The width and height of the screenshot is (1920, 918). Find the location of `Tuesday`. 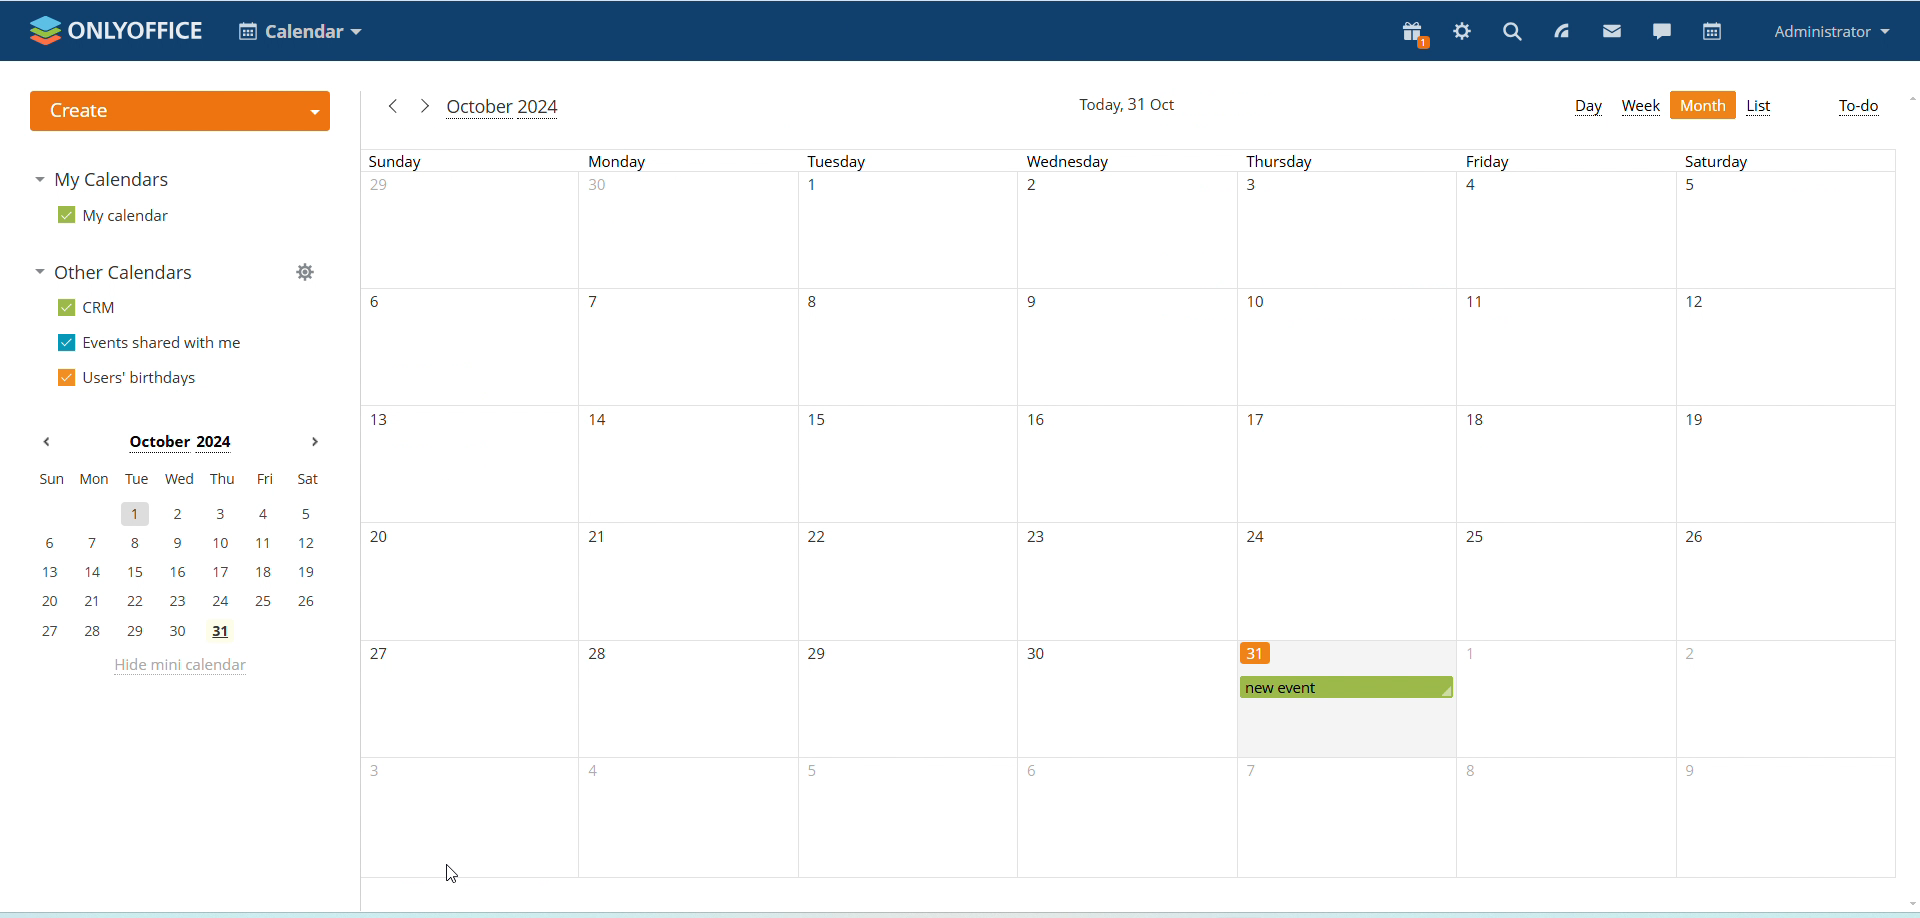

Tuesday is located at coordinates (902, 515).